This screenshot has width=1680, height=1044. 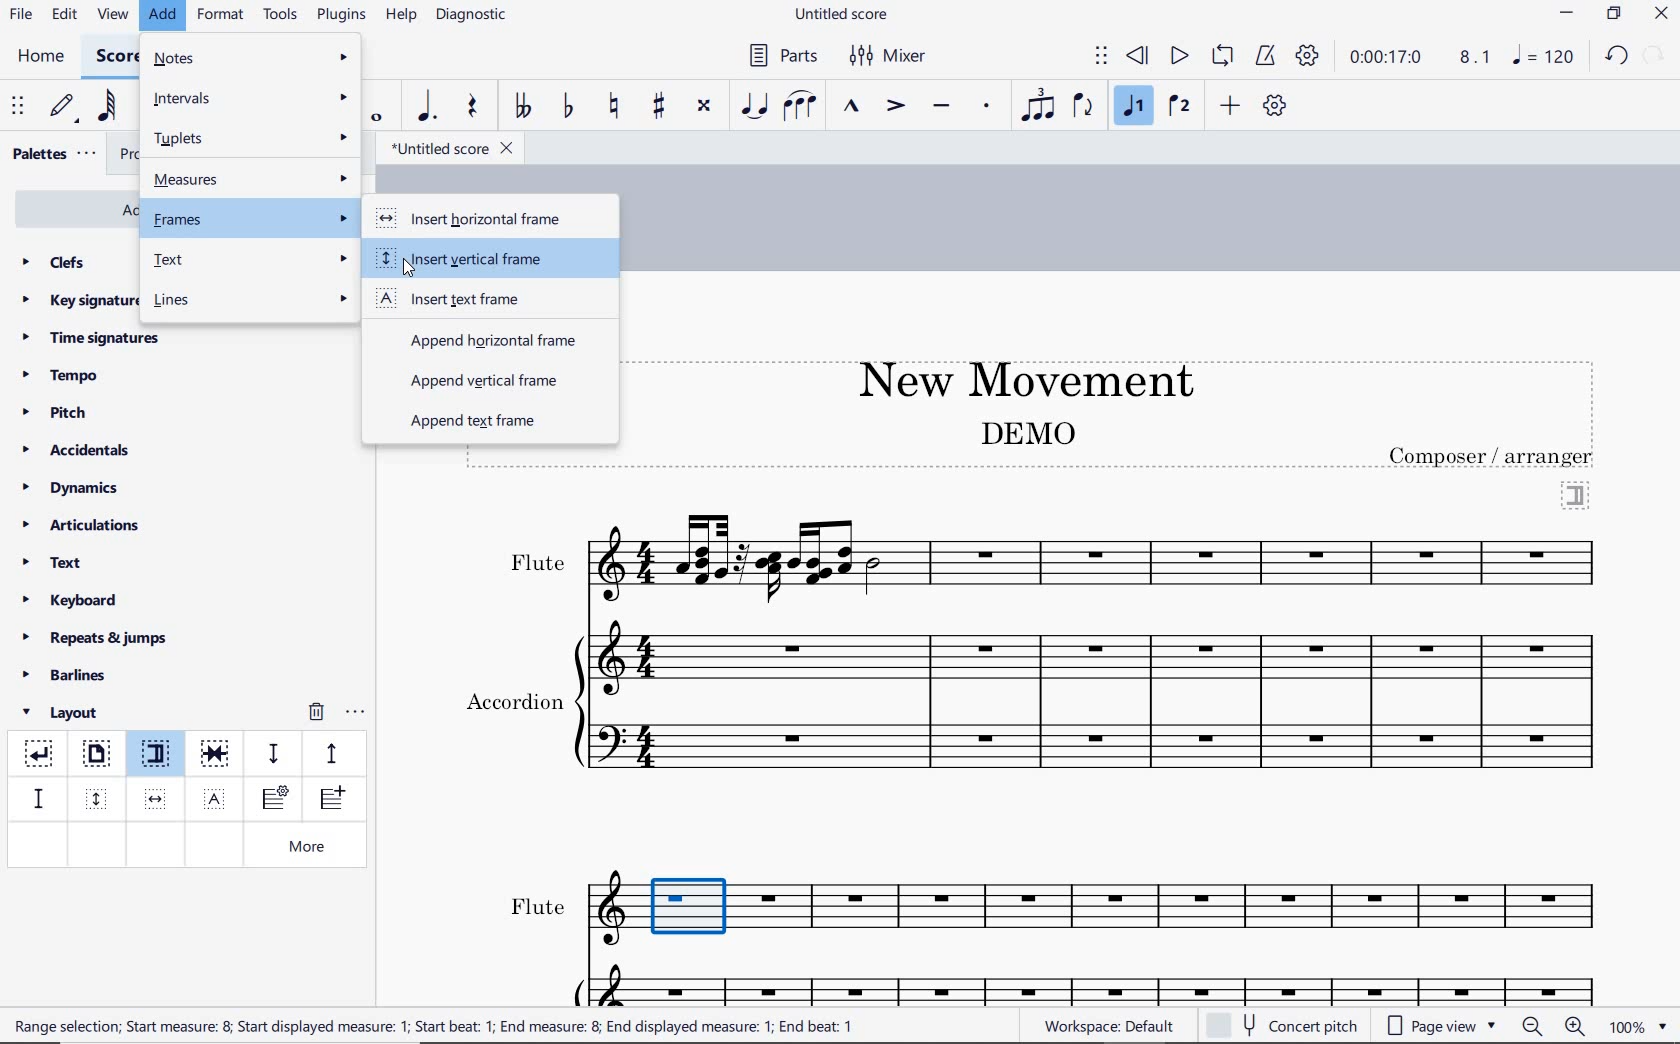 What do you see at coordinates (251, 301) in the screenshot?
I see `lines` at bounding box center [251, 301].